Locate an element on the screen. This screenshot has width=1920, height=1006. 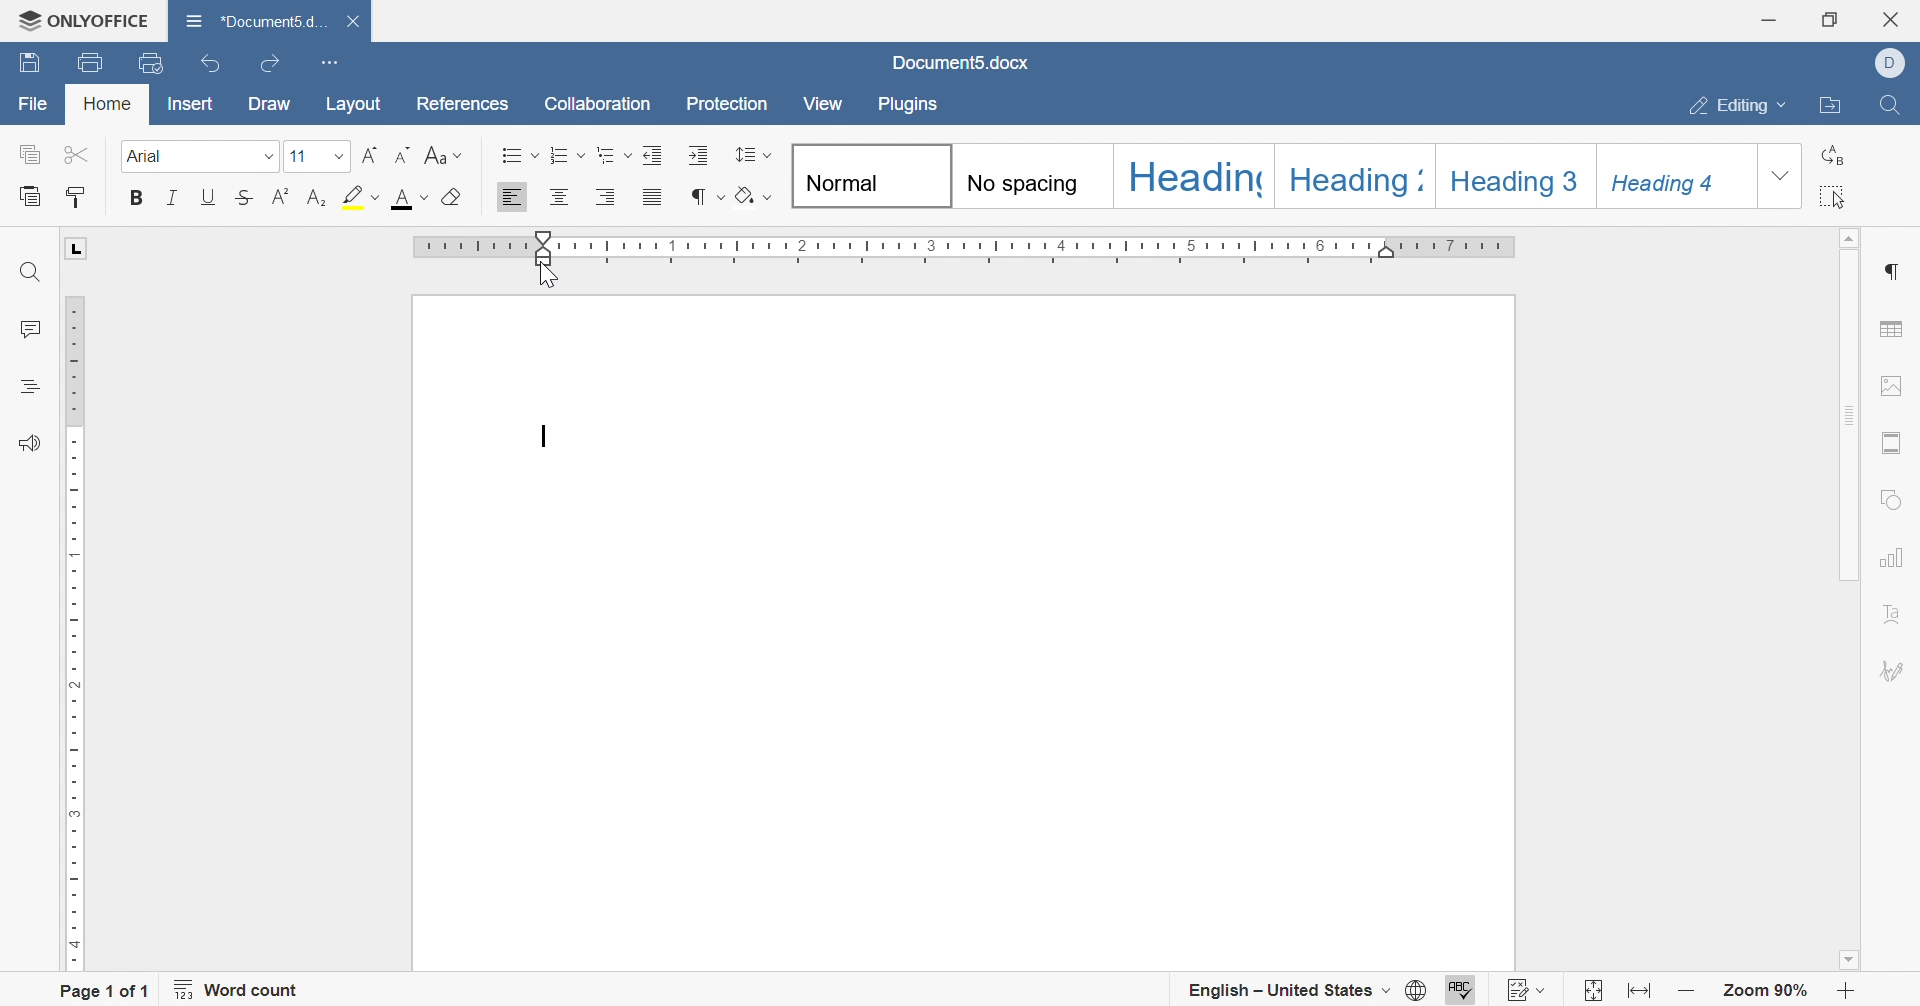
set text language is located at coordinates (1291, 988).